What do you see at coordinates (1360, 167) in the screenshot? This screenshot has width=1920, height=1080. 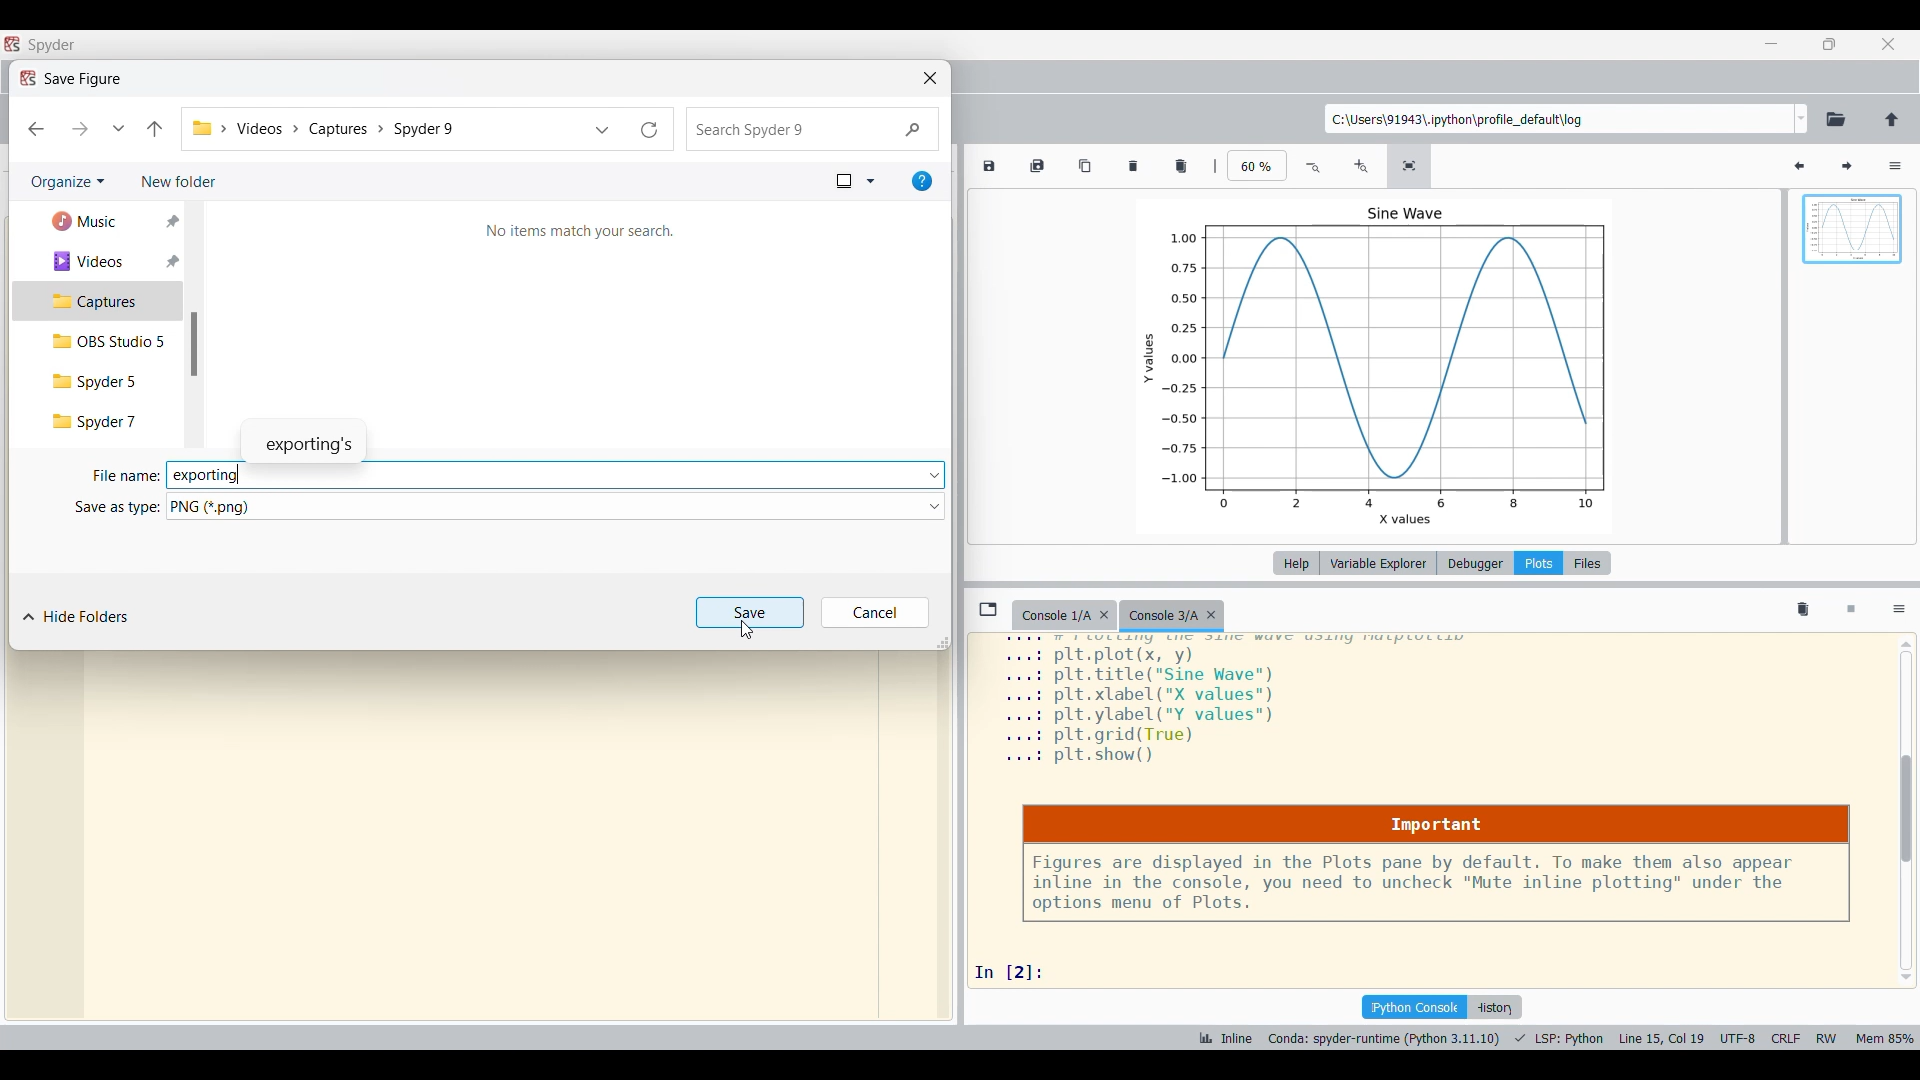 I see `Zoom in` at bounding box center [1360, 167].